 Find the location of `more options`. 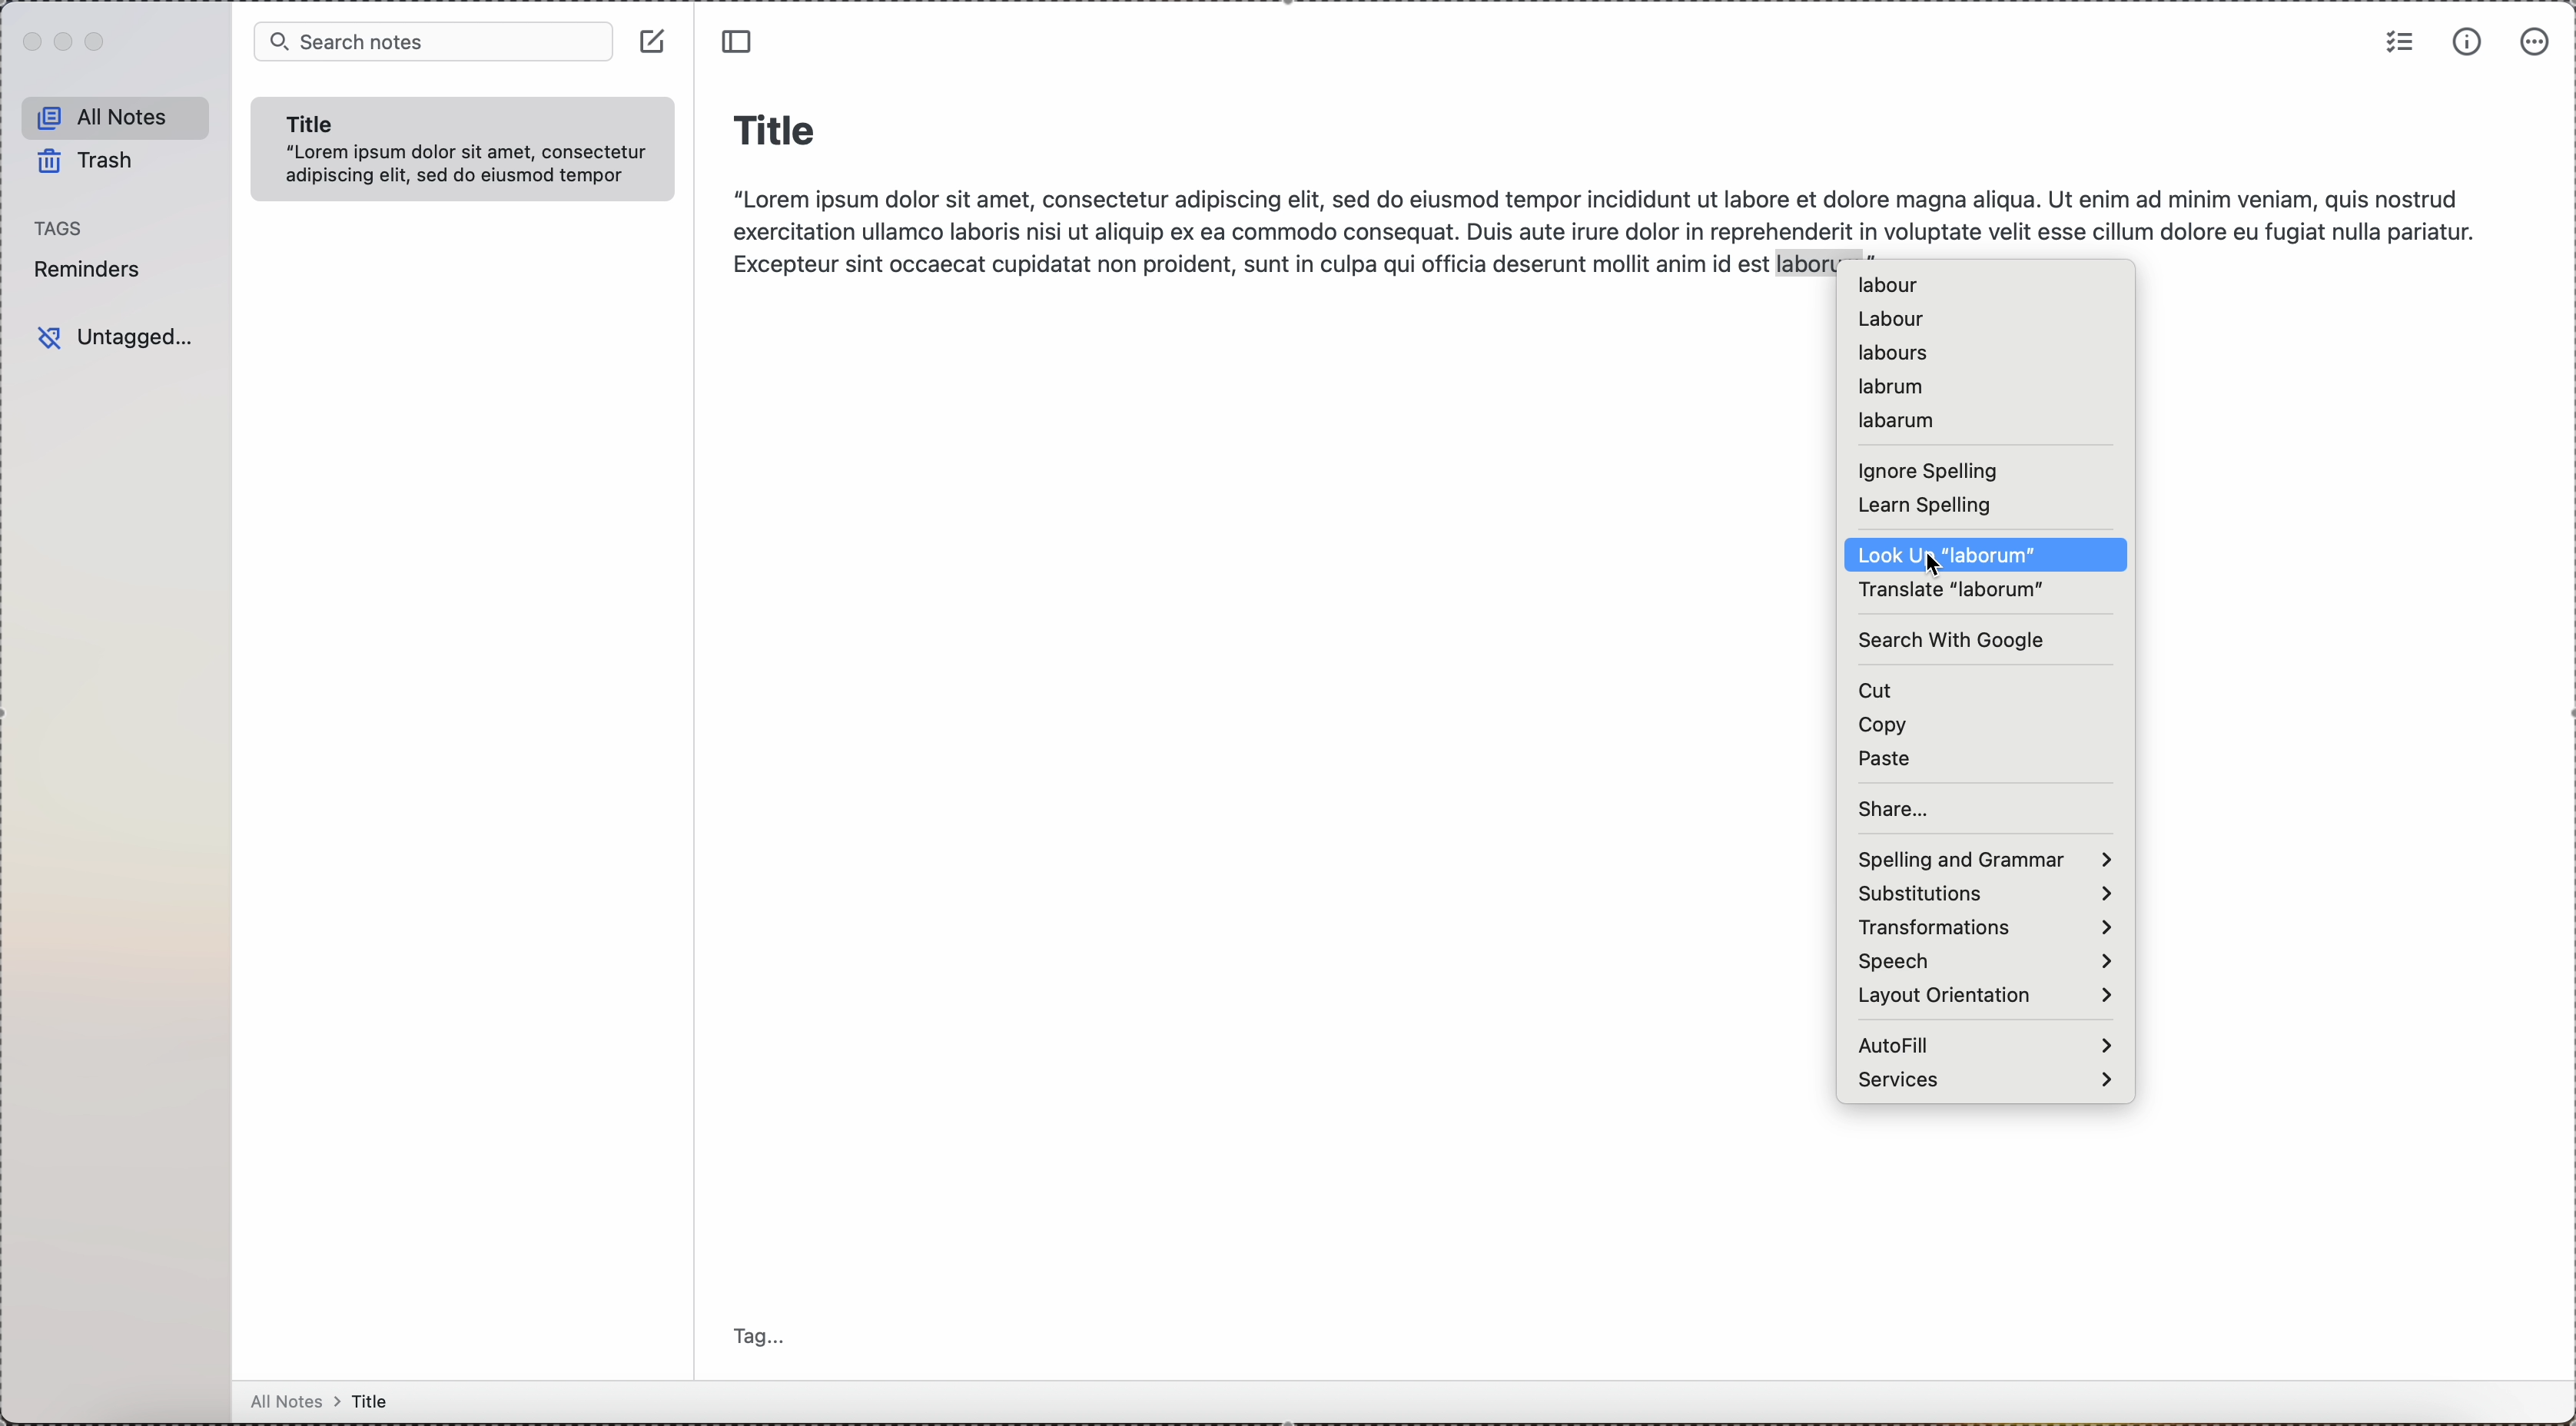

more options is located at coordinates (2537, 42).